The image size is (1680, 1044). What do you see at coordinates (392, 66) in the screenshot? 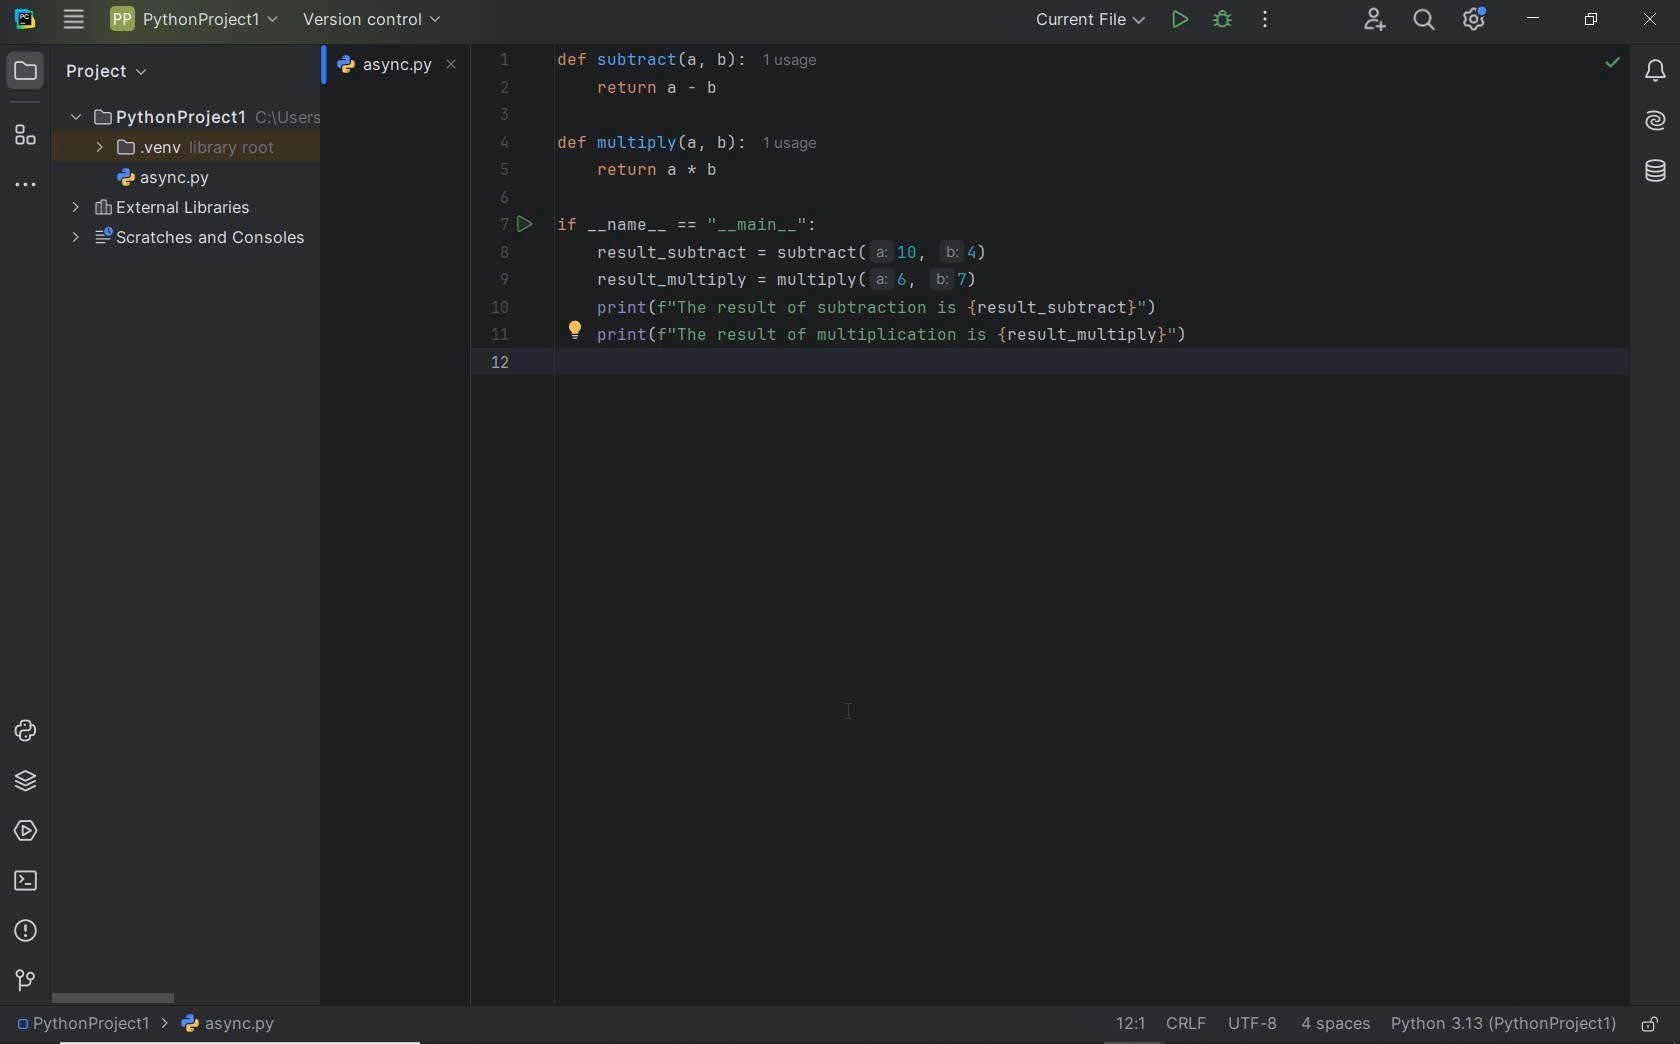
I see `file name` at bounding box center [392, 66].